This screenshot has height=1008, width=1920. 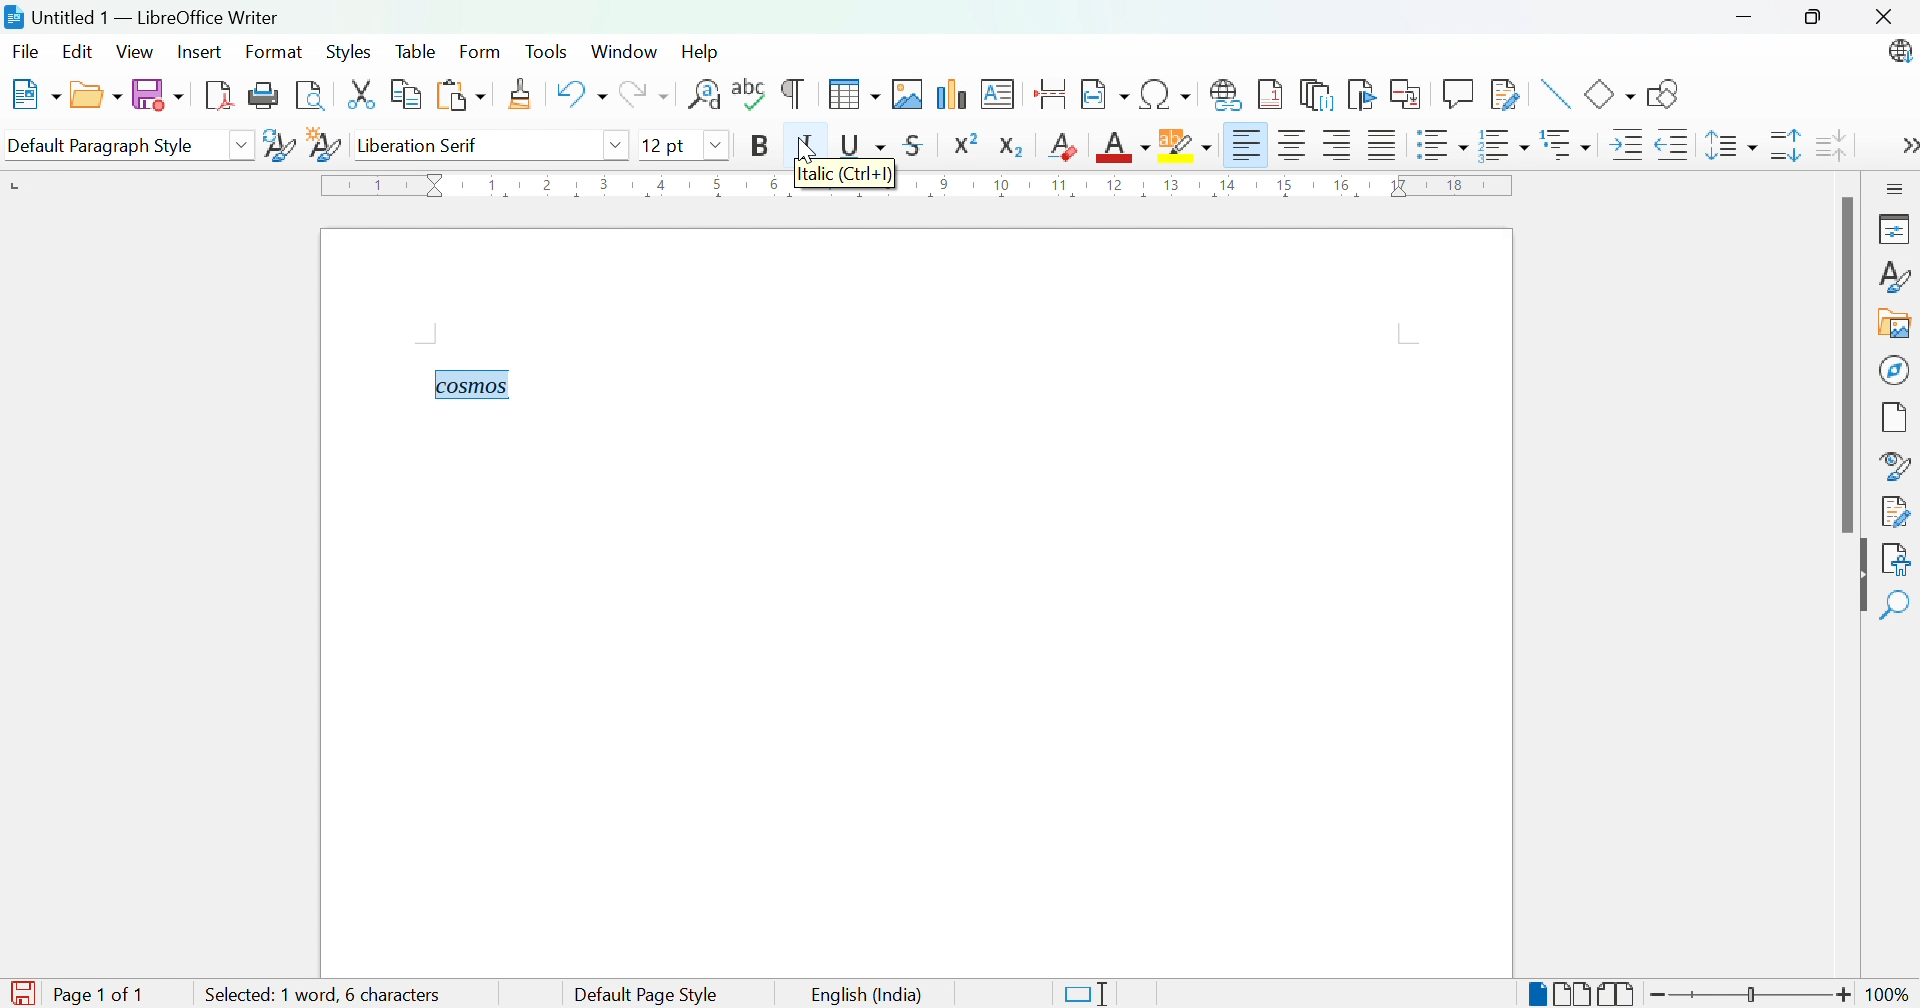 What do you see at coordinates (1063, 147) in the screenshot?
I see `Clear direct formatting` at bounding box center [1063, 147].